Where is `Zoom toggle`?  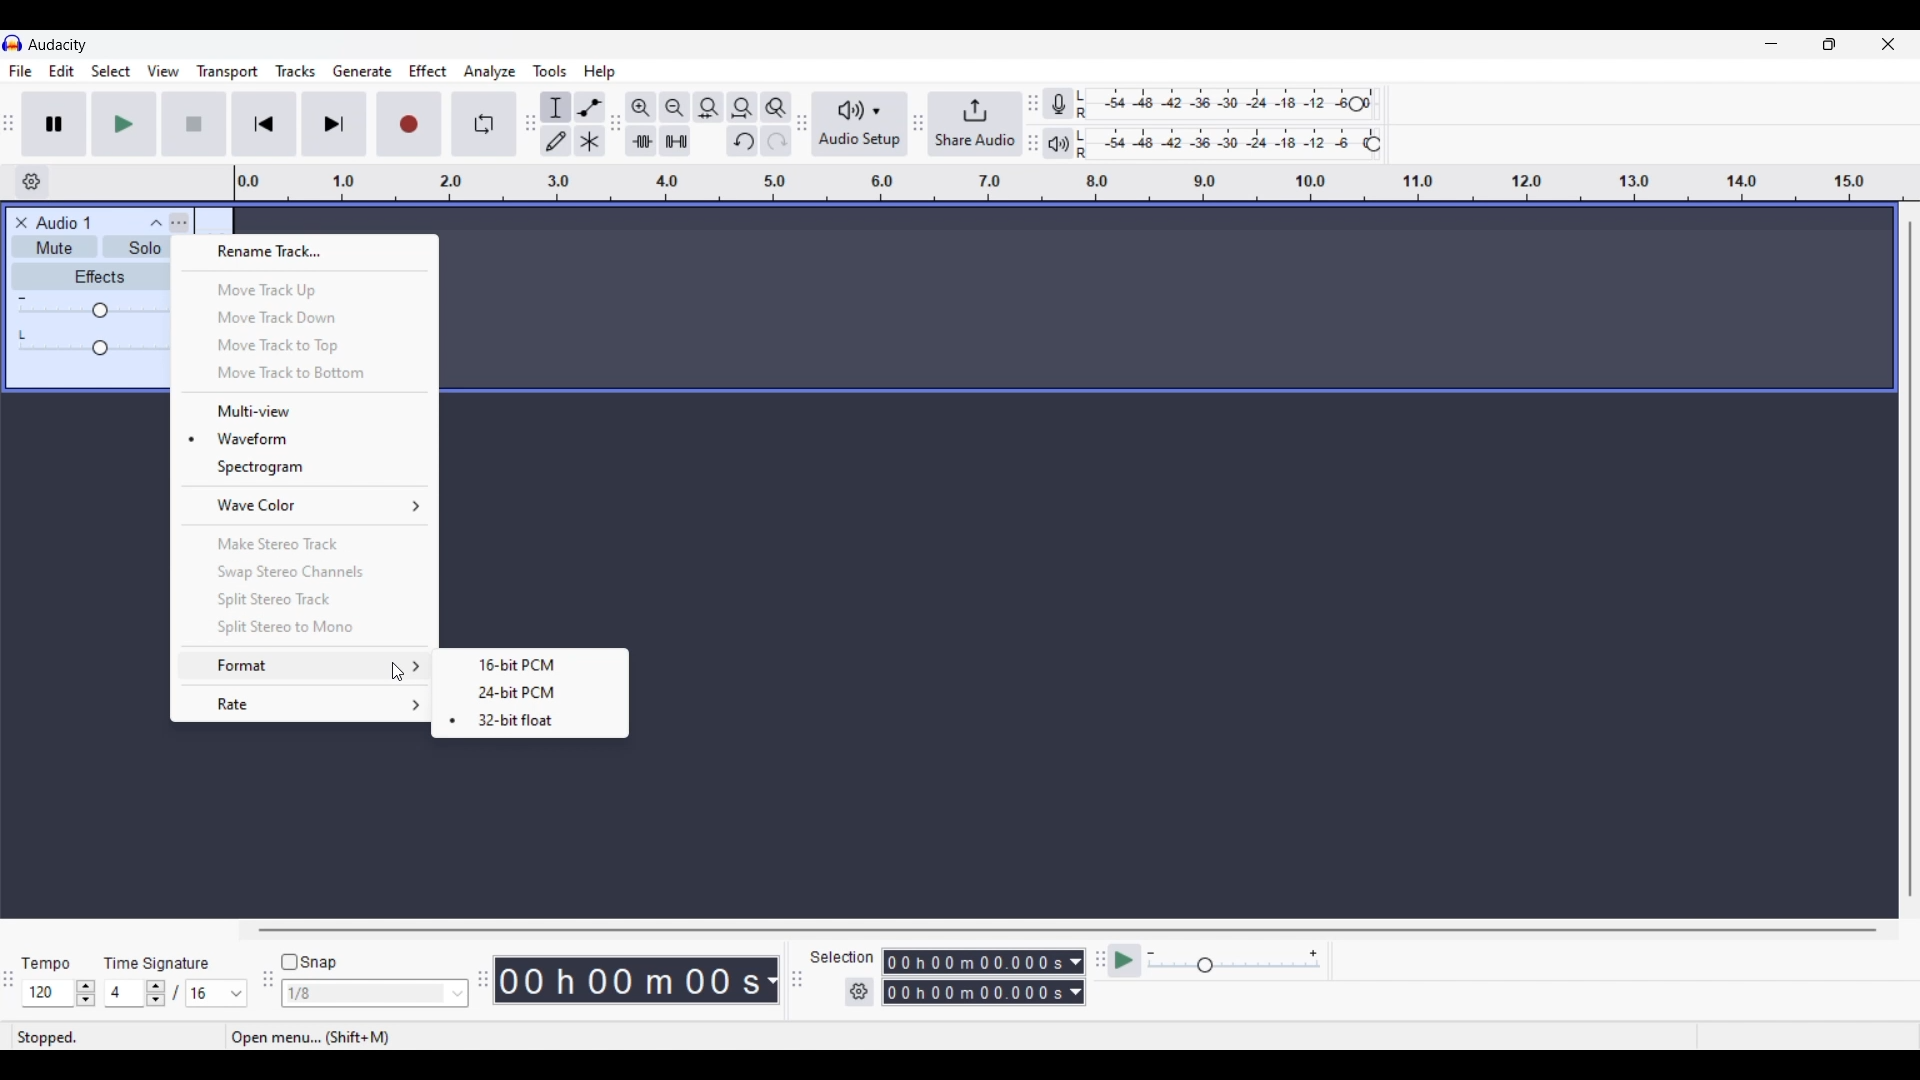 Zoom toggle is located at coordinates (775, 107).